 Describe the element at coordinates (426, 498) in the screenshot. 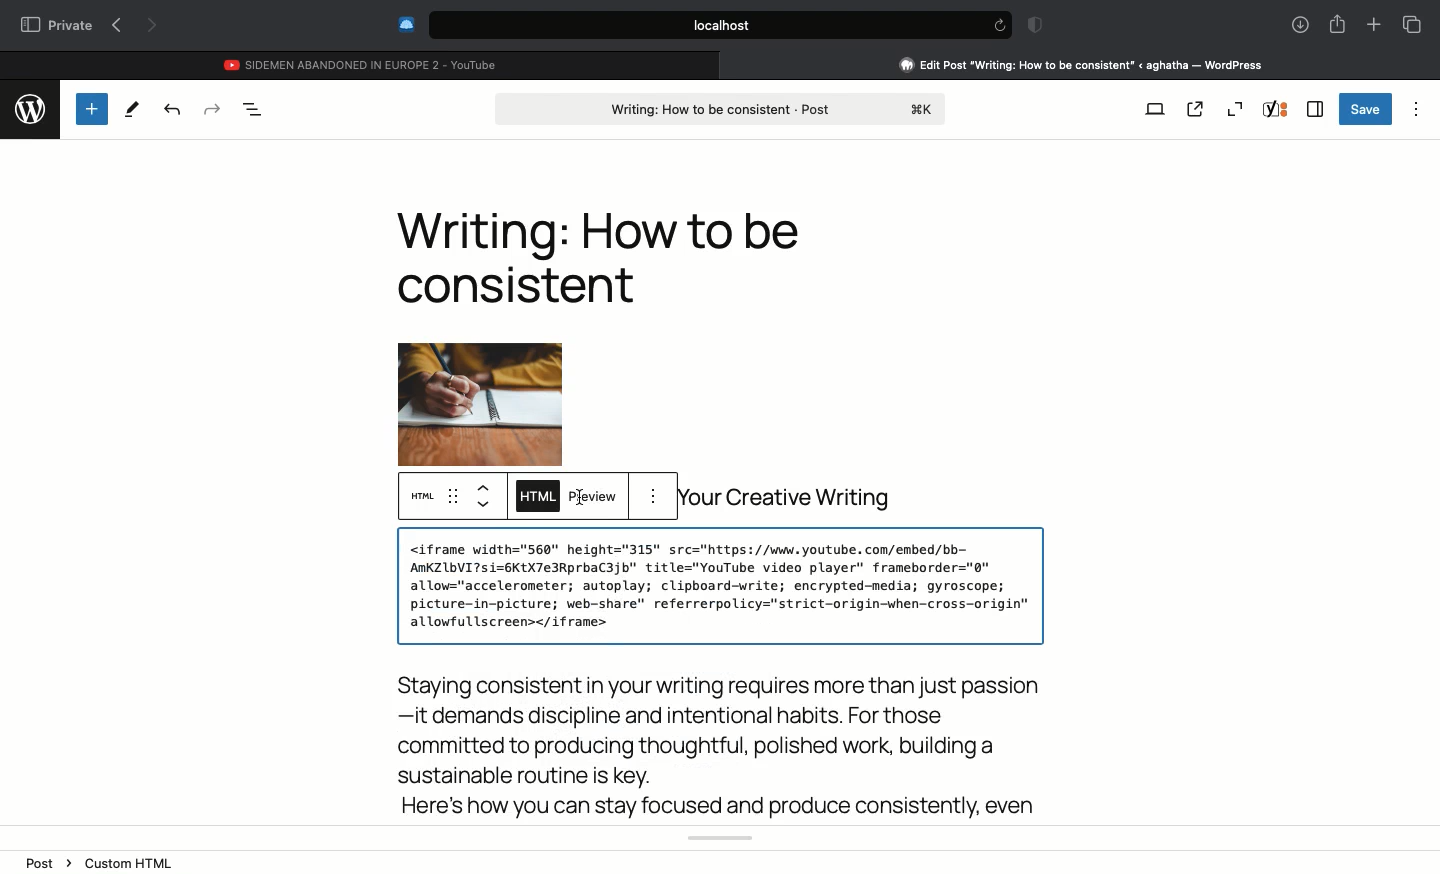

I see `HTML` at that location.